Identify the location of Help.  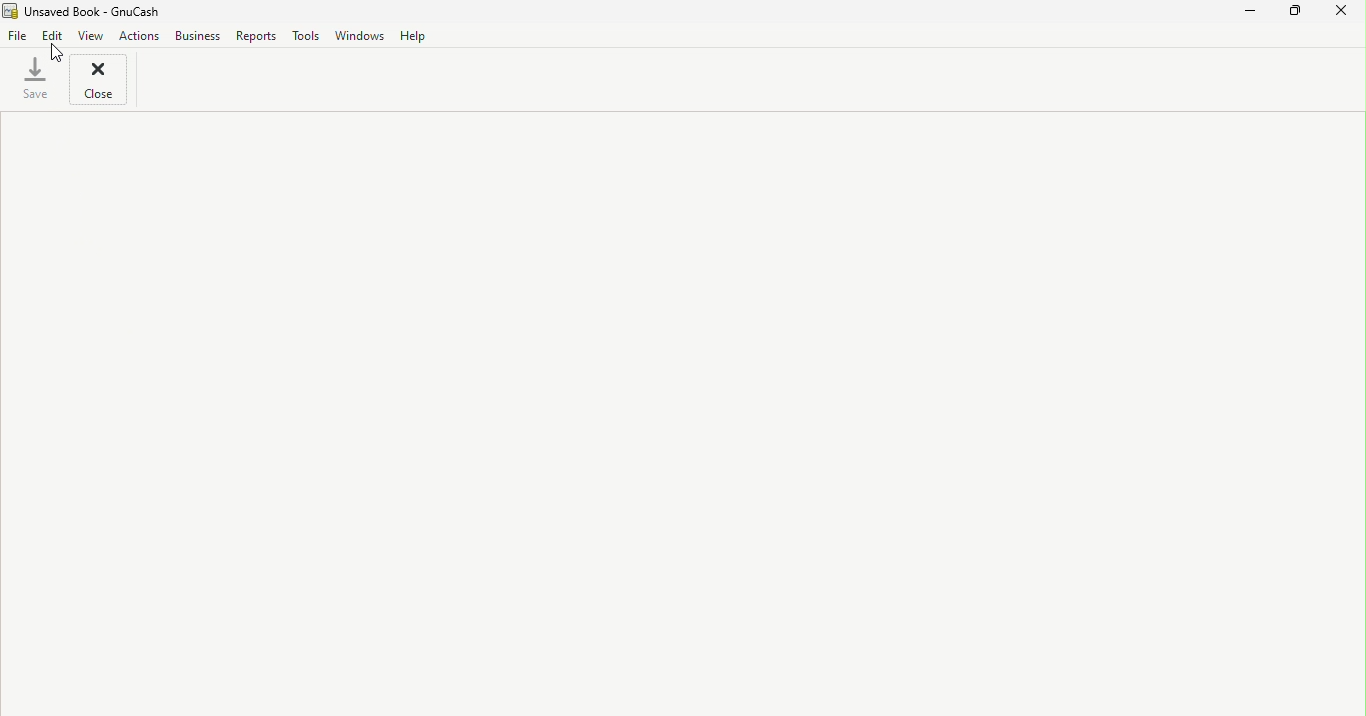
(414, 34).